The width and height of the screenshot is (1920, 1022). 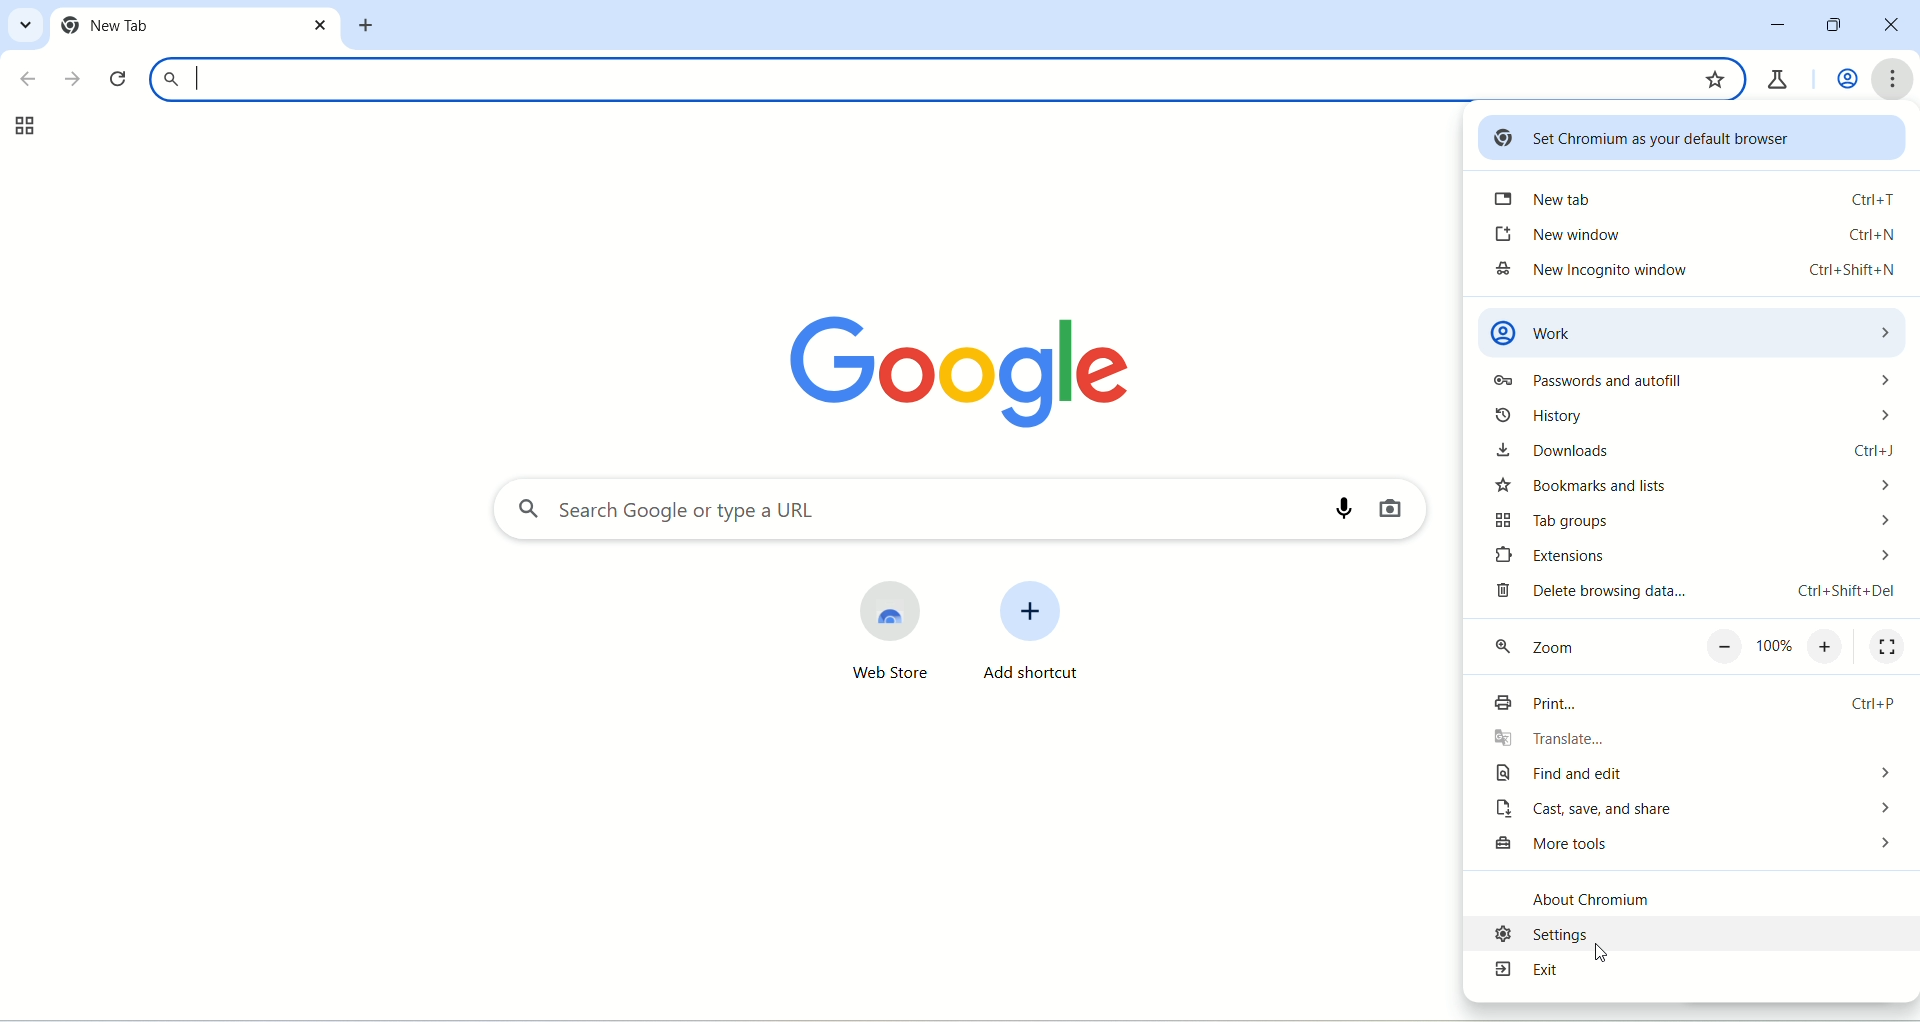 What do you see at coordinates (25, 81) in the screenshot?
I see `go back` at bounding box center [25, 81].